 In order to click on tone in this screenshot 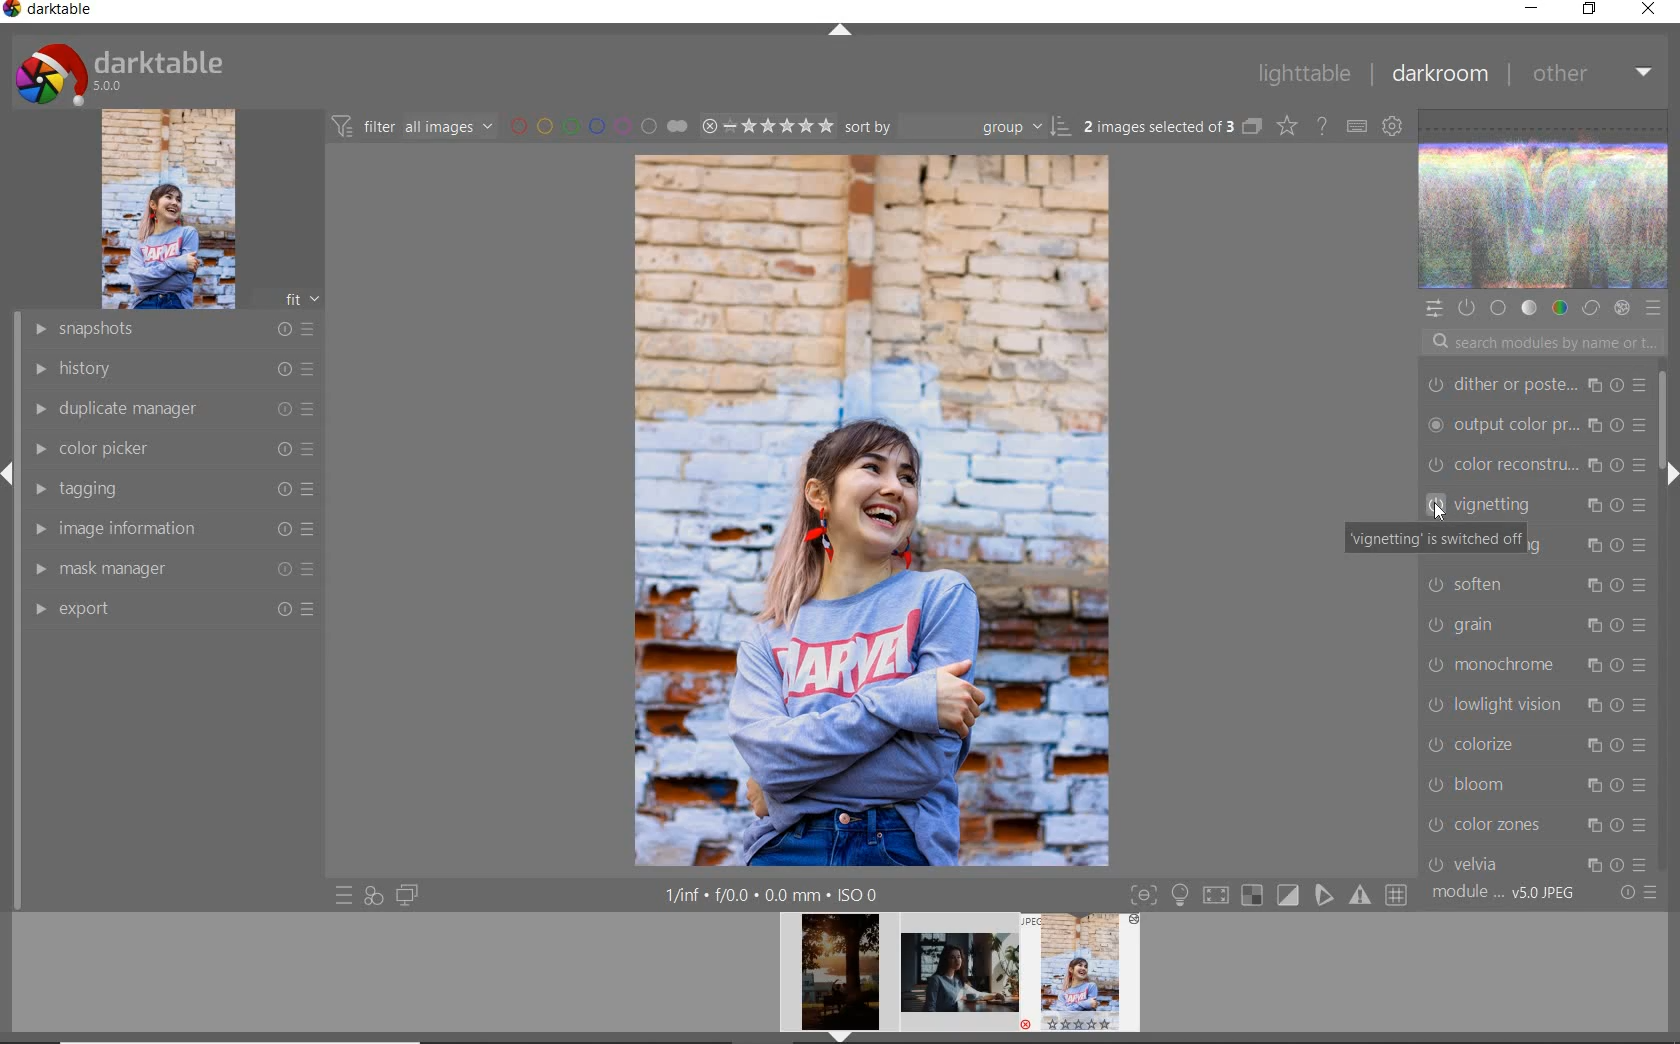, I will do `click(1530, 309)`.